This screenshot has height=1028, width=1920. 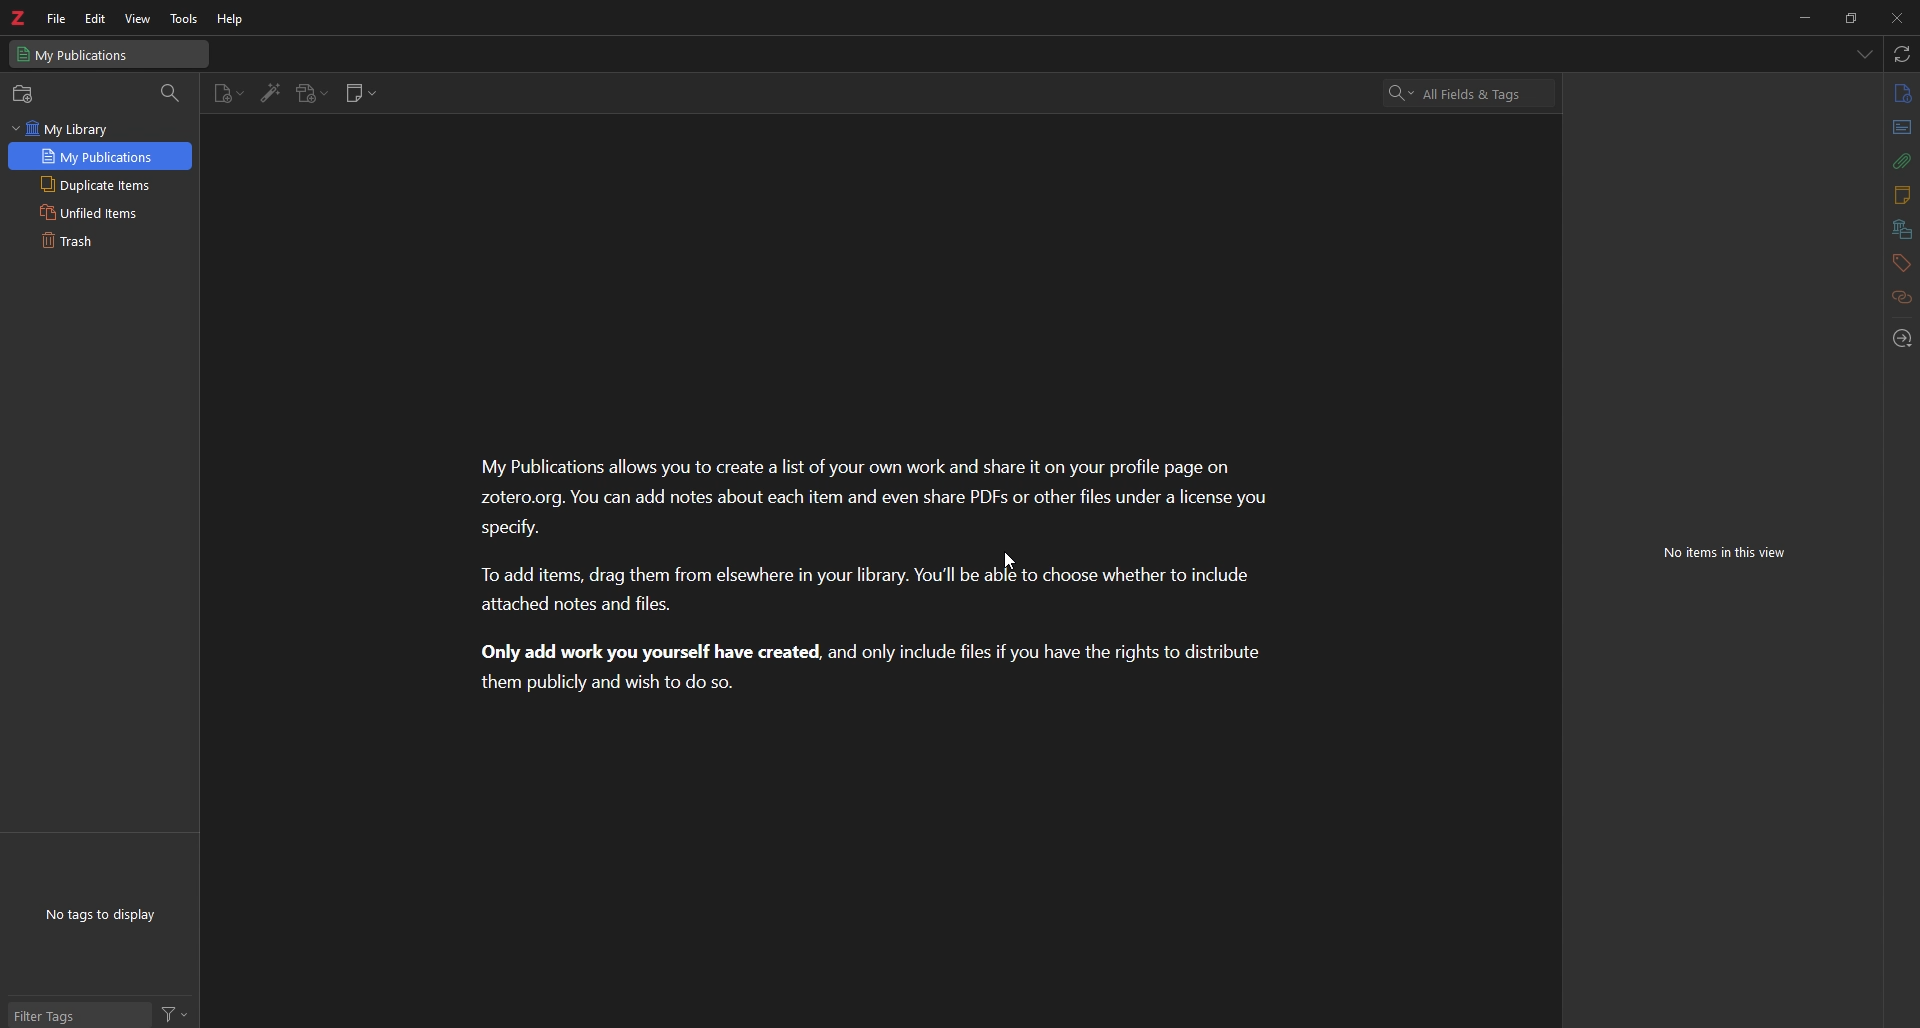 I want to click on Mouse Cursor, so click(x=1012, y=561).